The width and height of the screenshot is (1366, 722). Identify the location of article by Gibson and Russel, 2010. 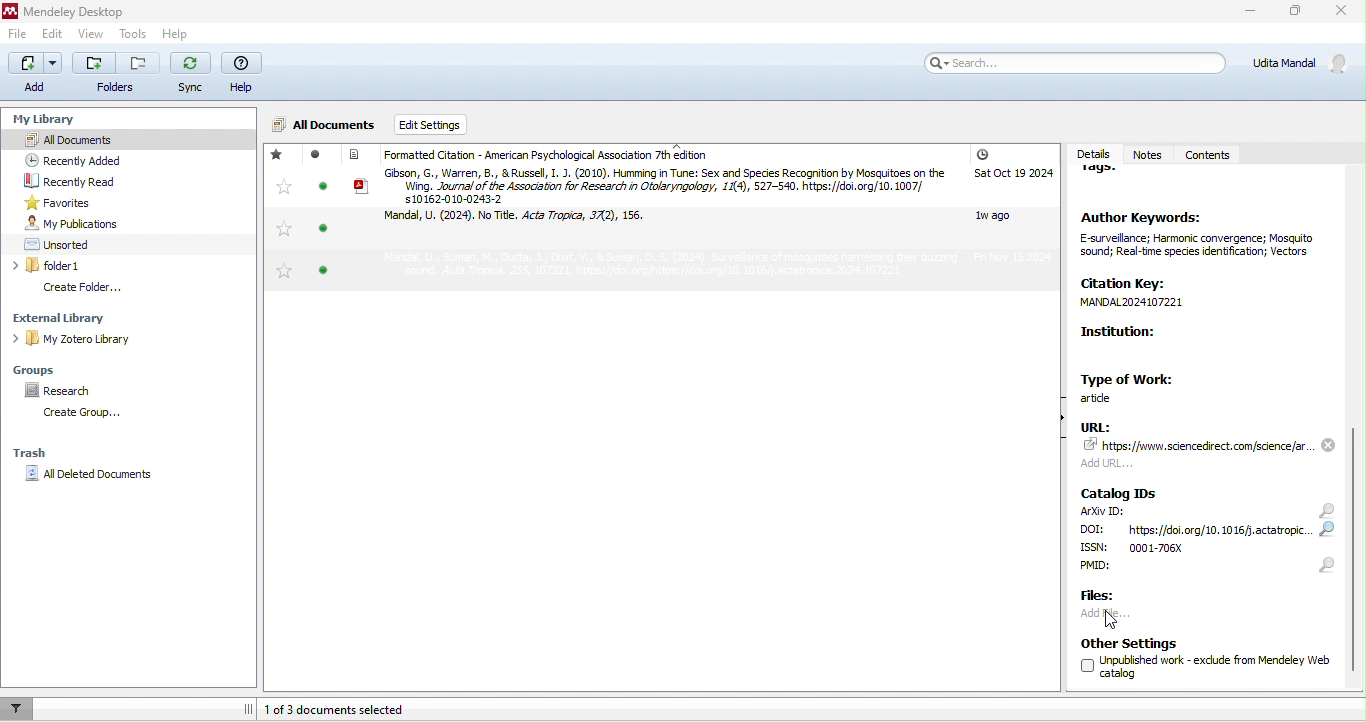
(651, 185).